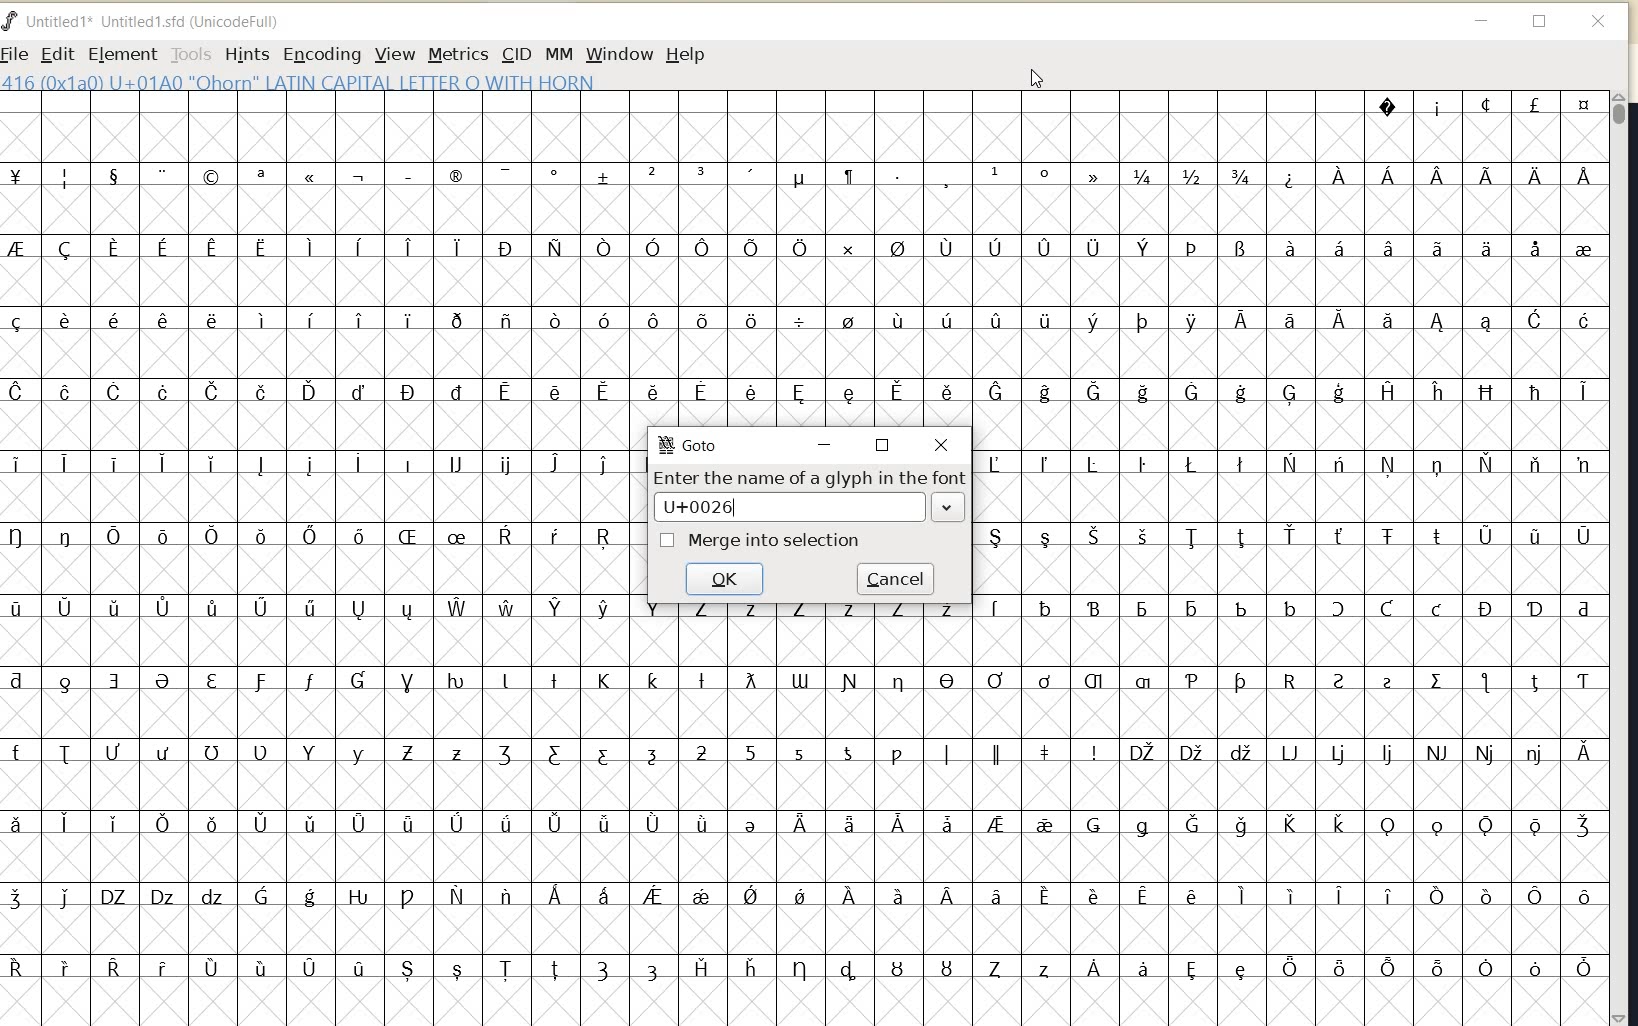 The height and width of the screenshot is (1026, 1638). Describe the element at coordinates (802, 259) in the screenshot. I see `glyph characters & numbers` at that location.